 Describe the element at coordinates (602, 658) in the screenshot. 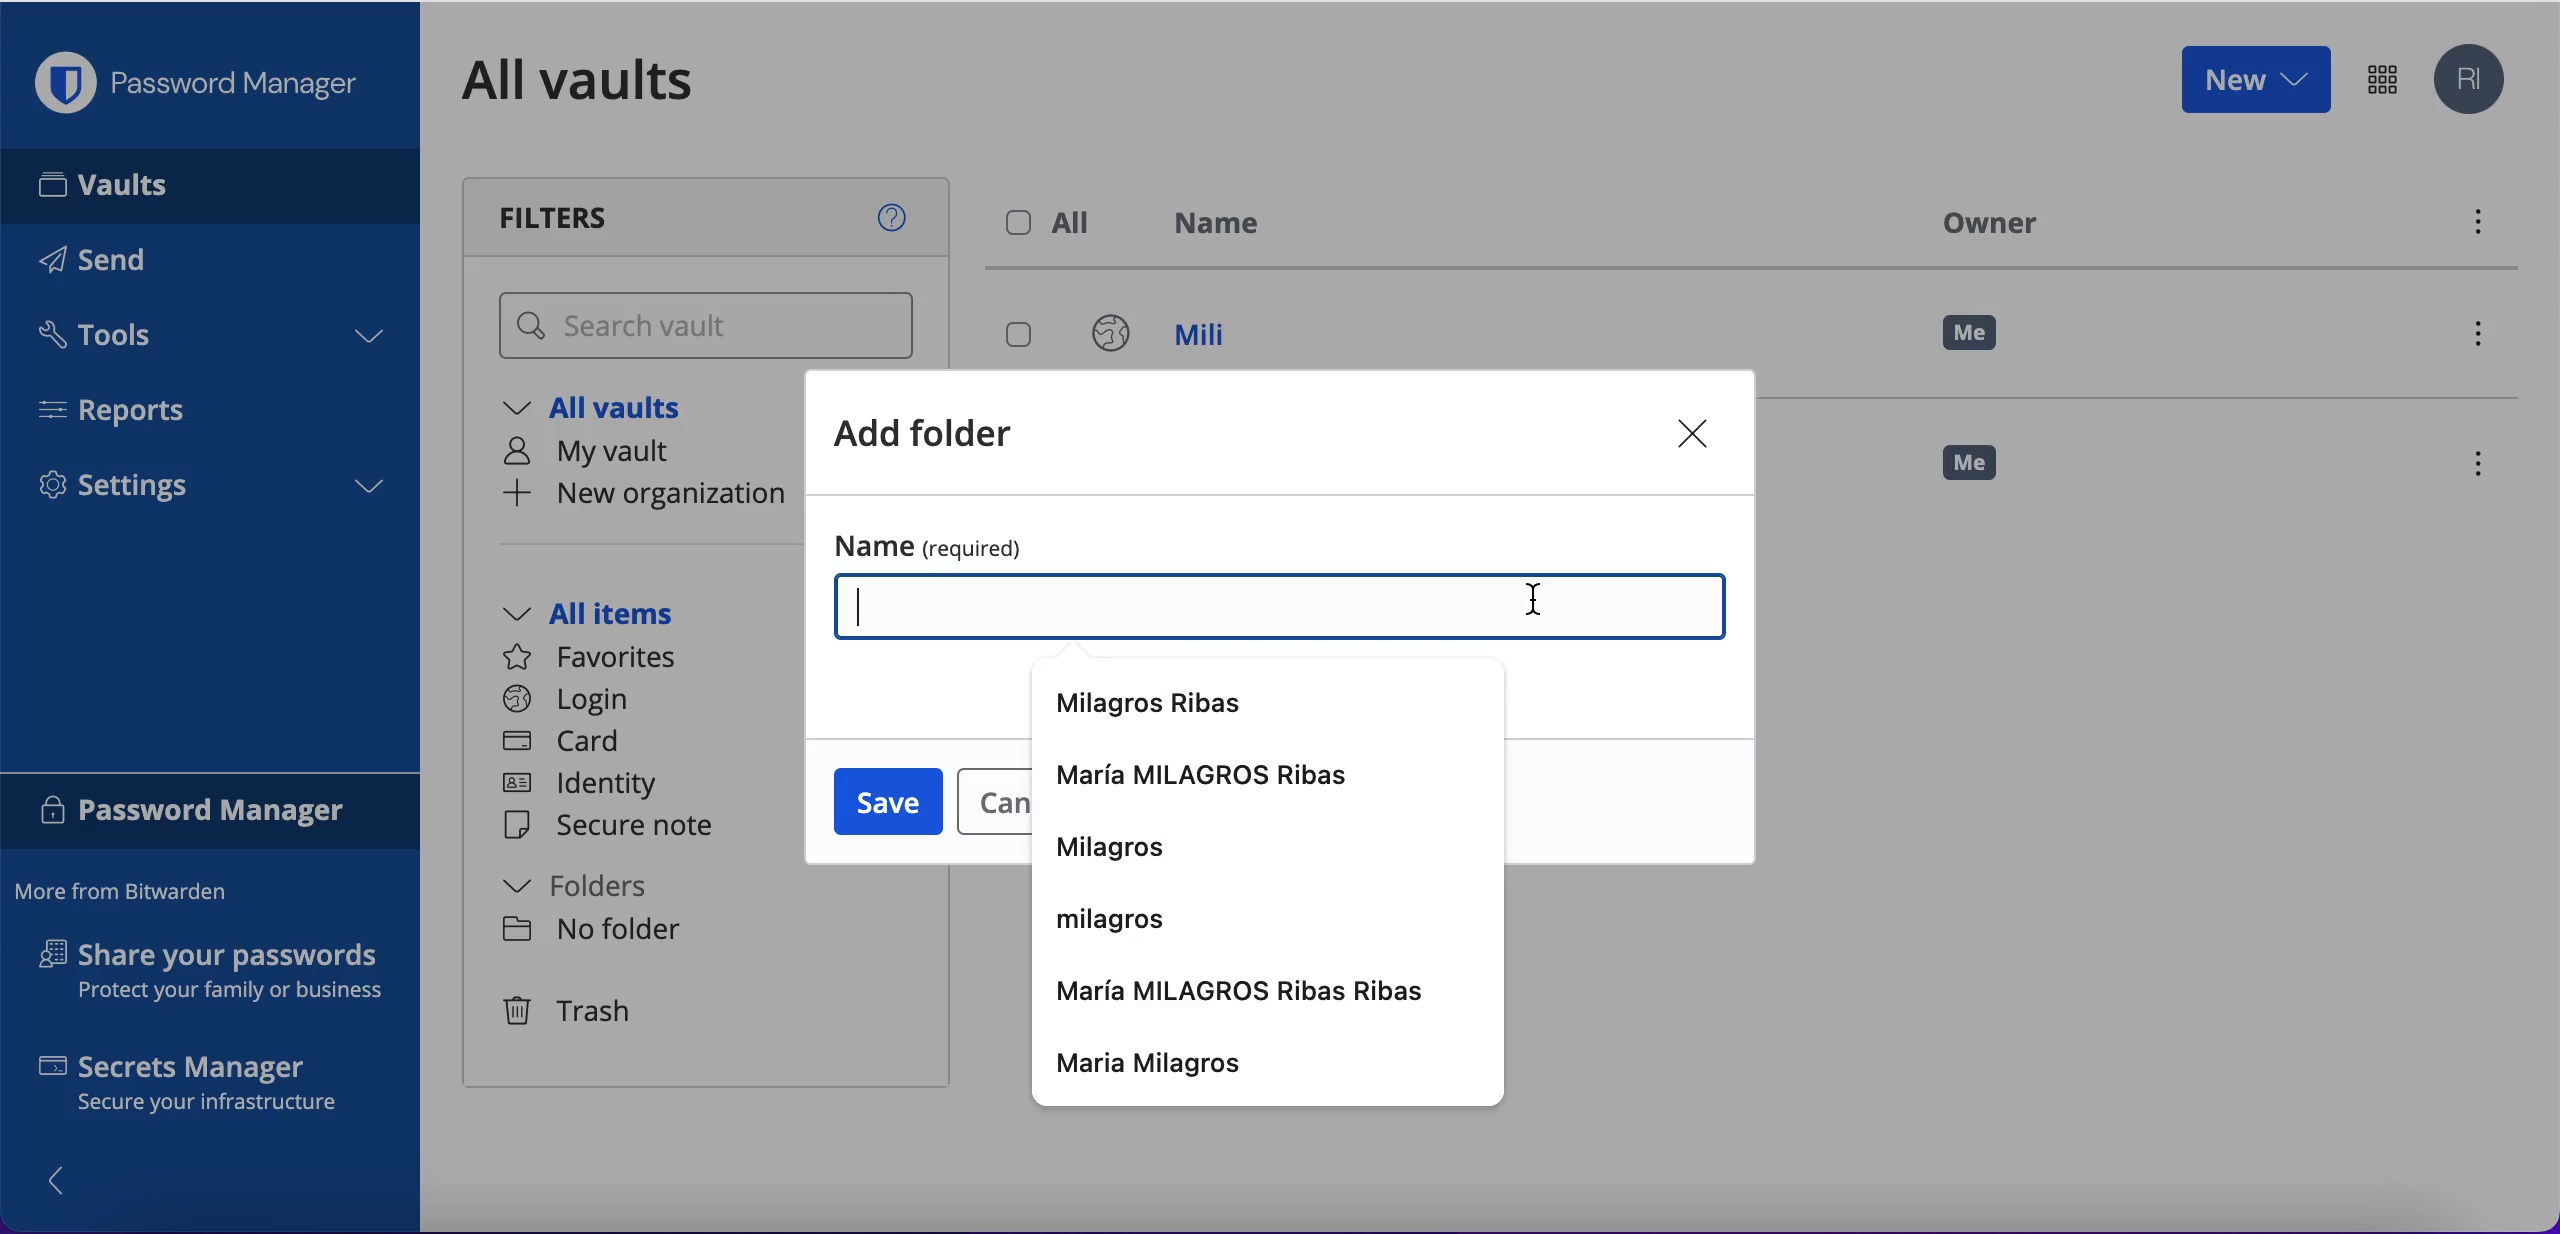

I see `favorites` at that location.